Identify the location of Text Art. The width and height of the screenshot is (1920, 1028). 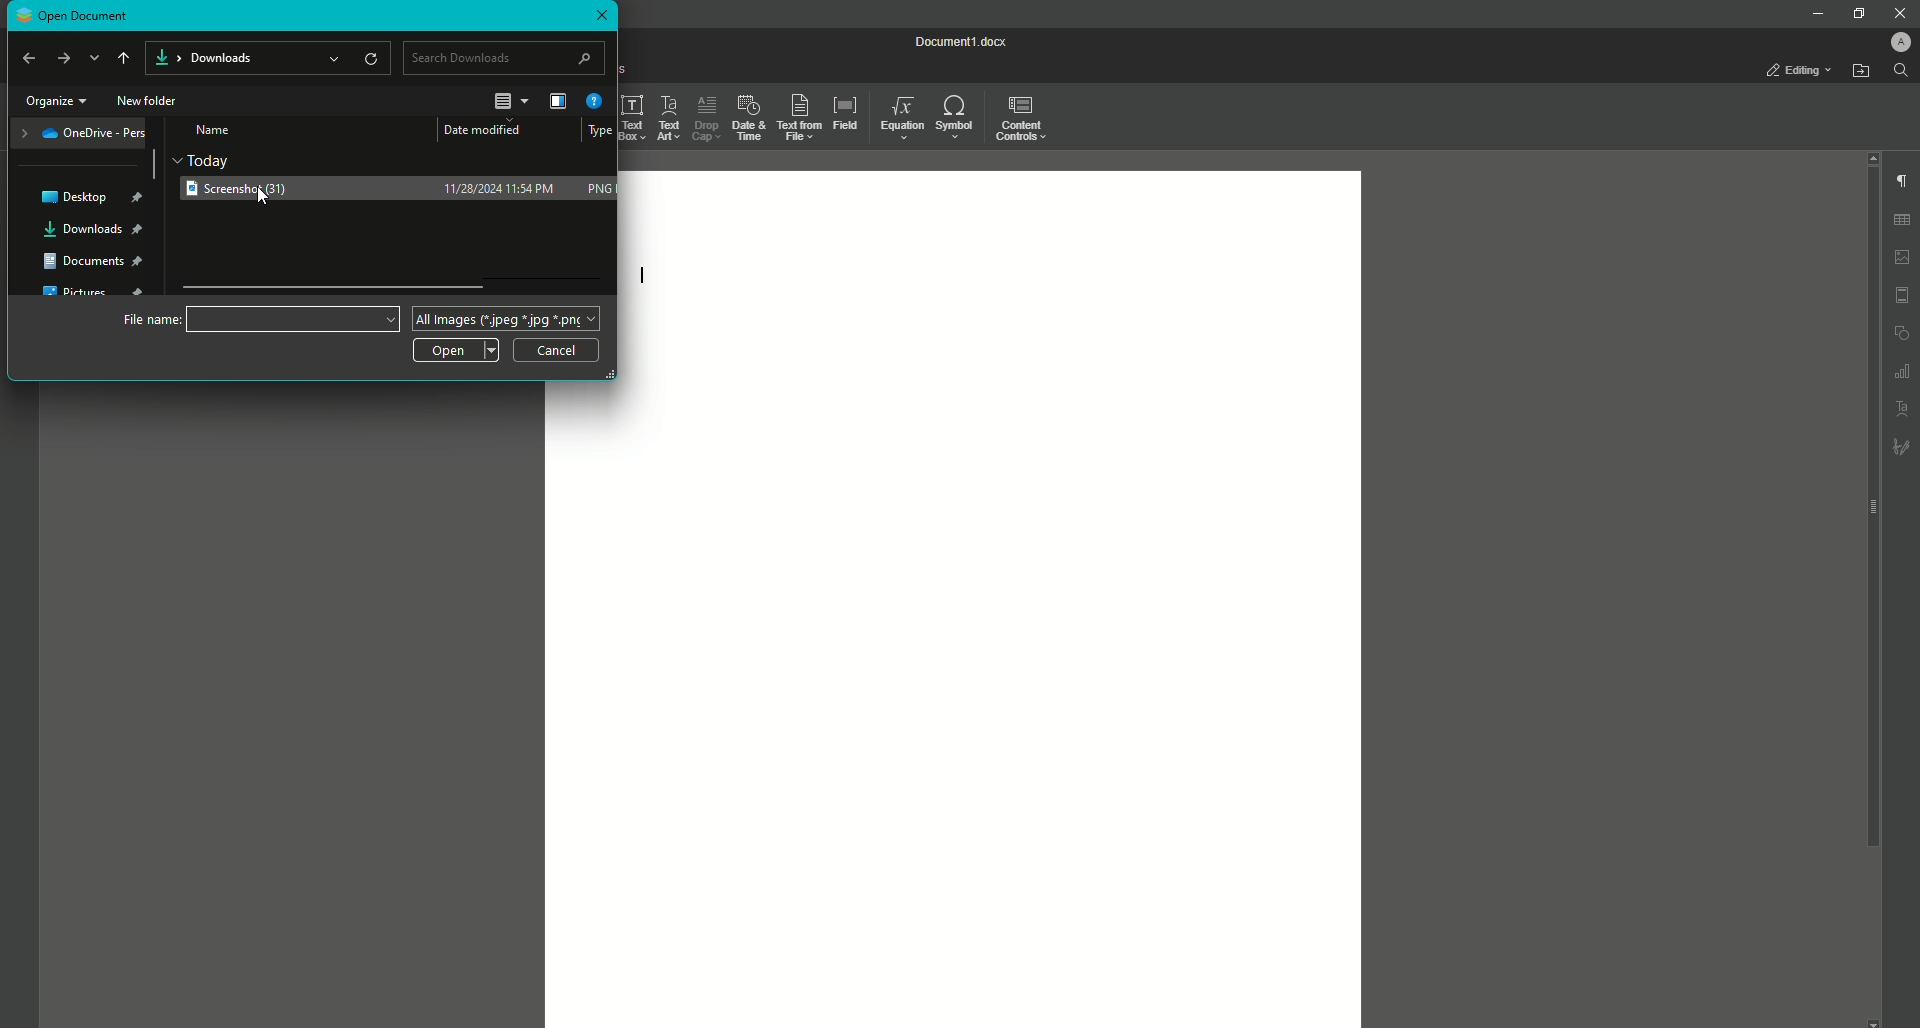
(670, 120).